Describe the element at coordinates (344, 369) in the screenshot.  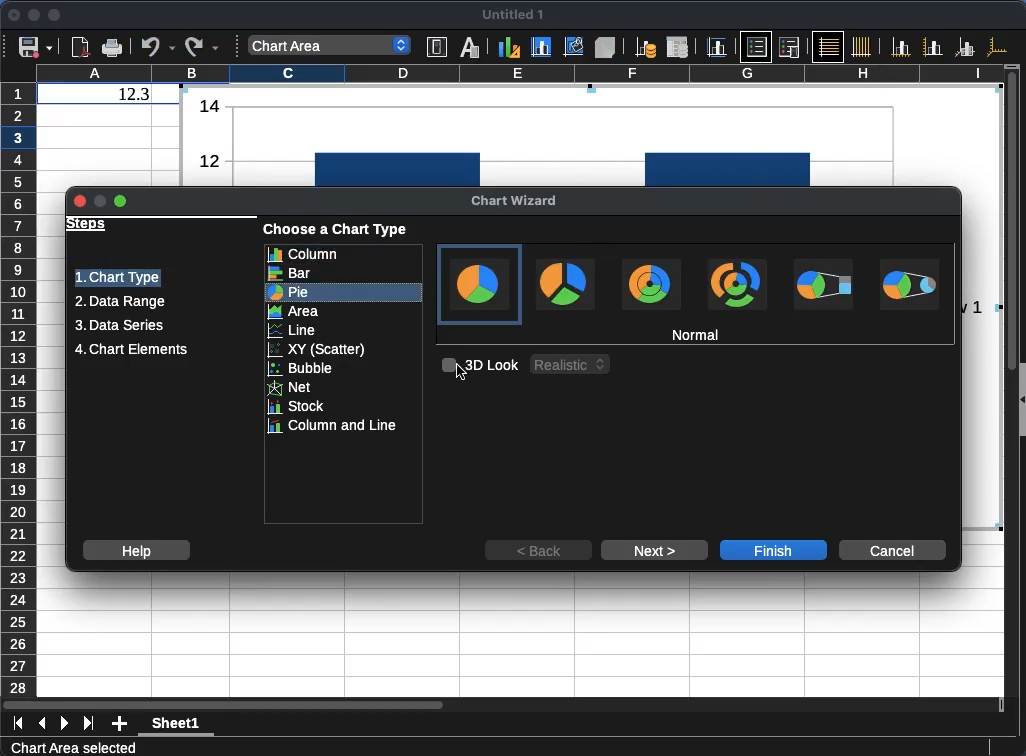
I see `bubble` at that location.